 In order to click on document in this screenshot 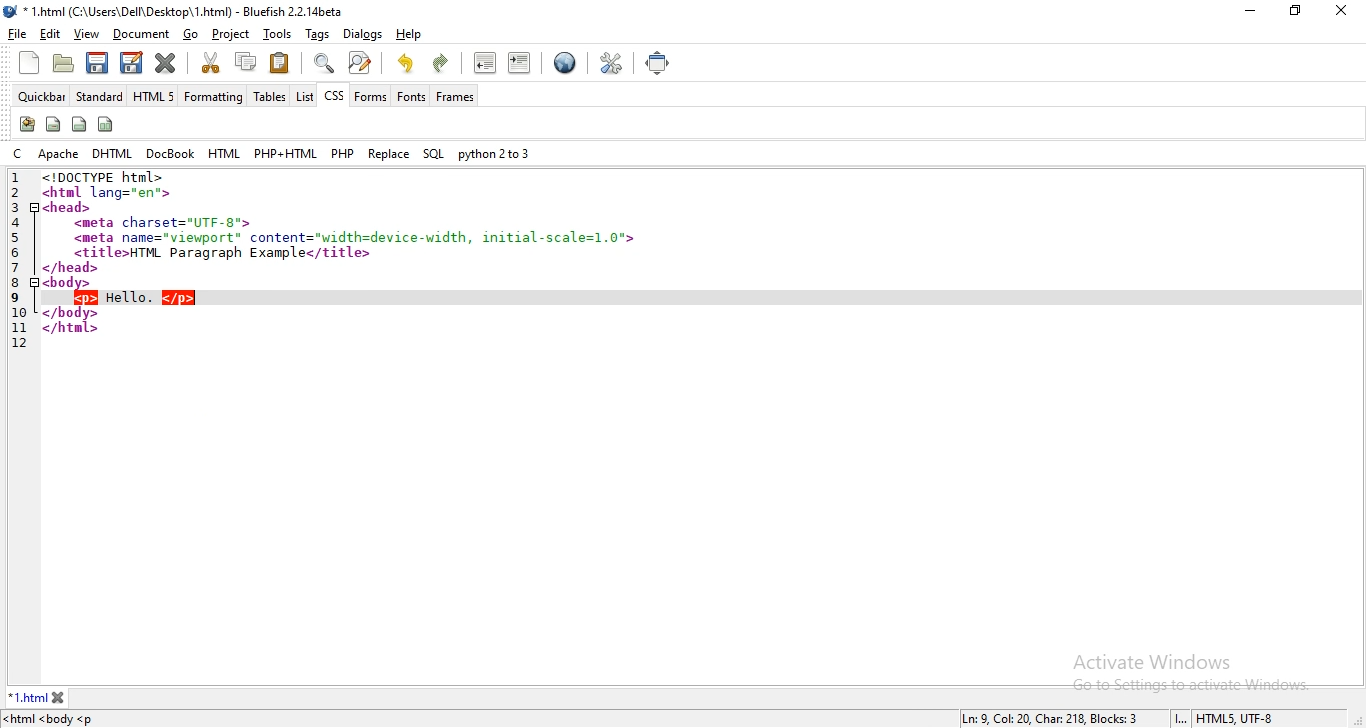, I will do `click(139, 34)`.